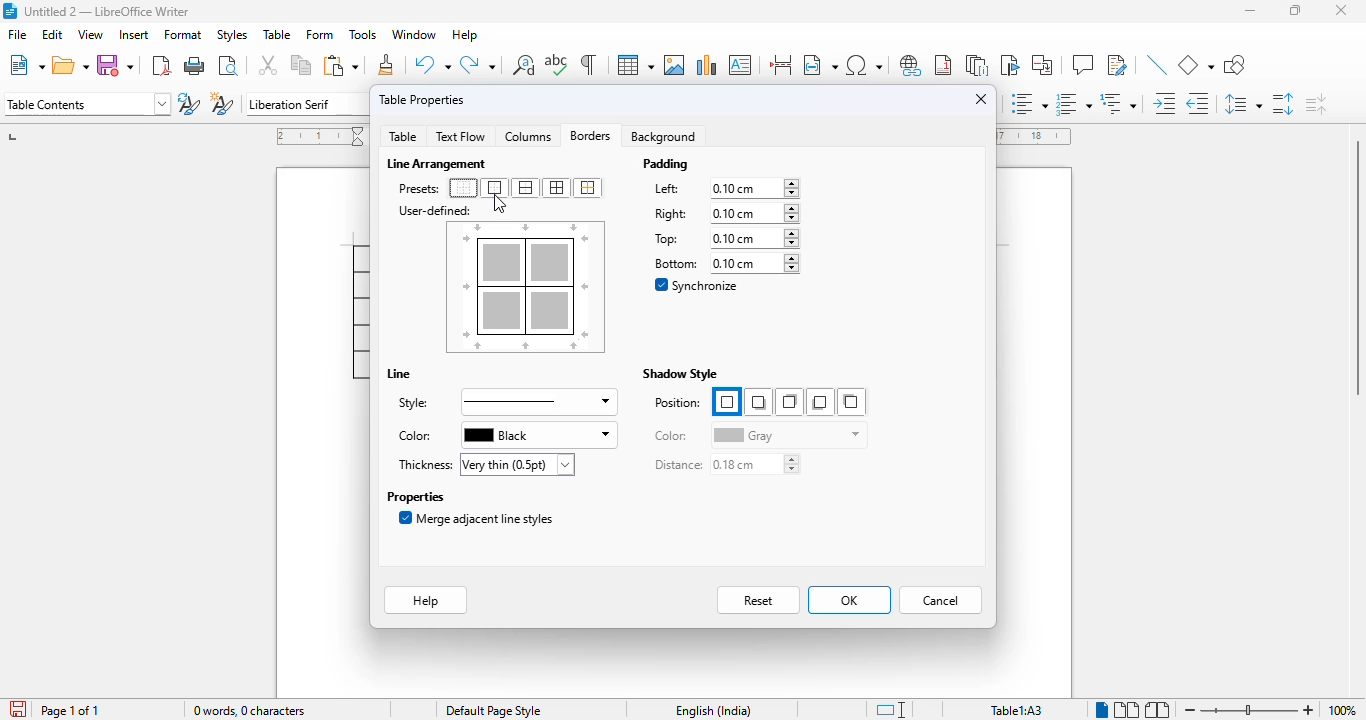 Image resolution: width=1366 pixels, height=720 pixels. Describe the element at coordinates (1342, 710) in the screenshot. I see `zoom factor` at that location.